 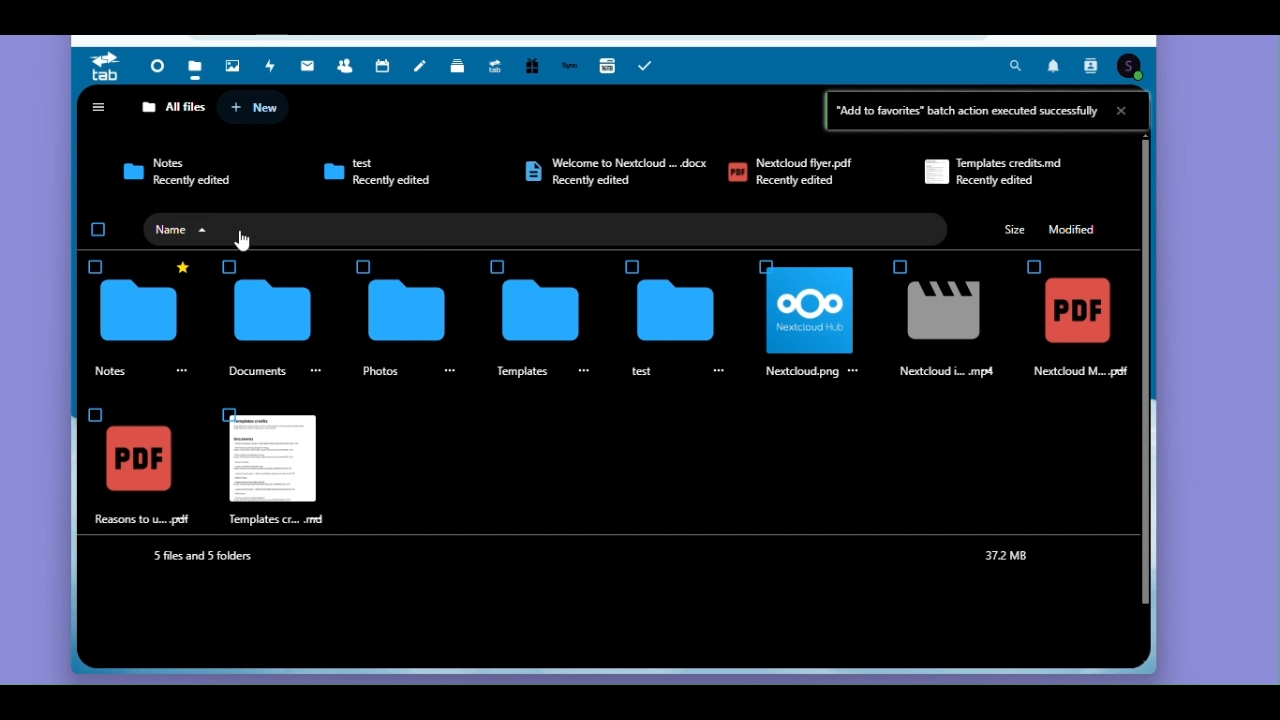 I want to click on Netcloud.flyer.pdf, so click(x=810, y=161).